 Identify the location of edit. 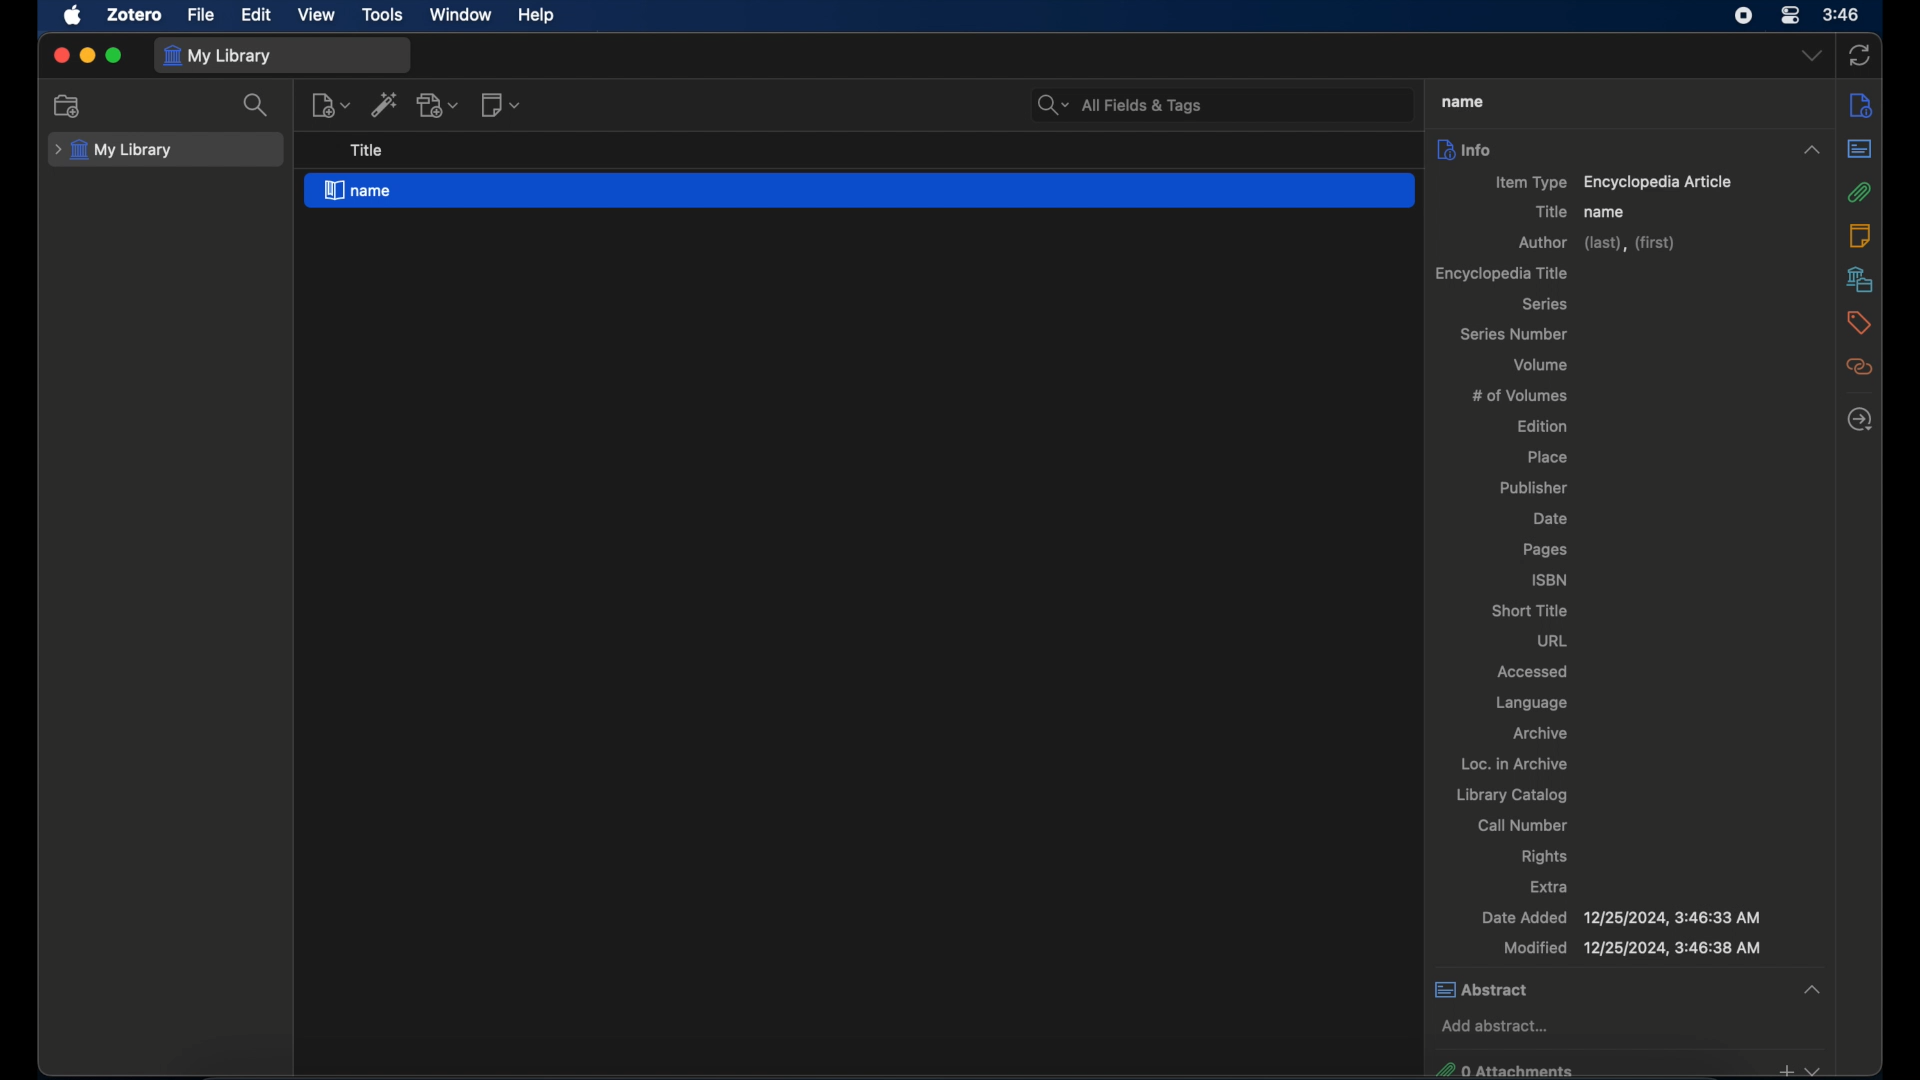
(256, 16).